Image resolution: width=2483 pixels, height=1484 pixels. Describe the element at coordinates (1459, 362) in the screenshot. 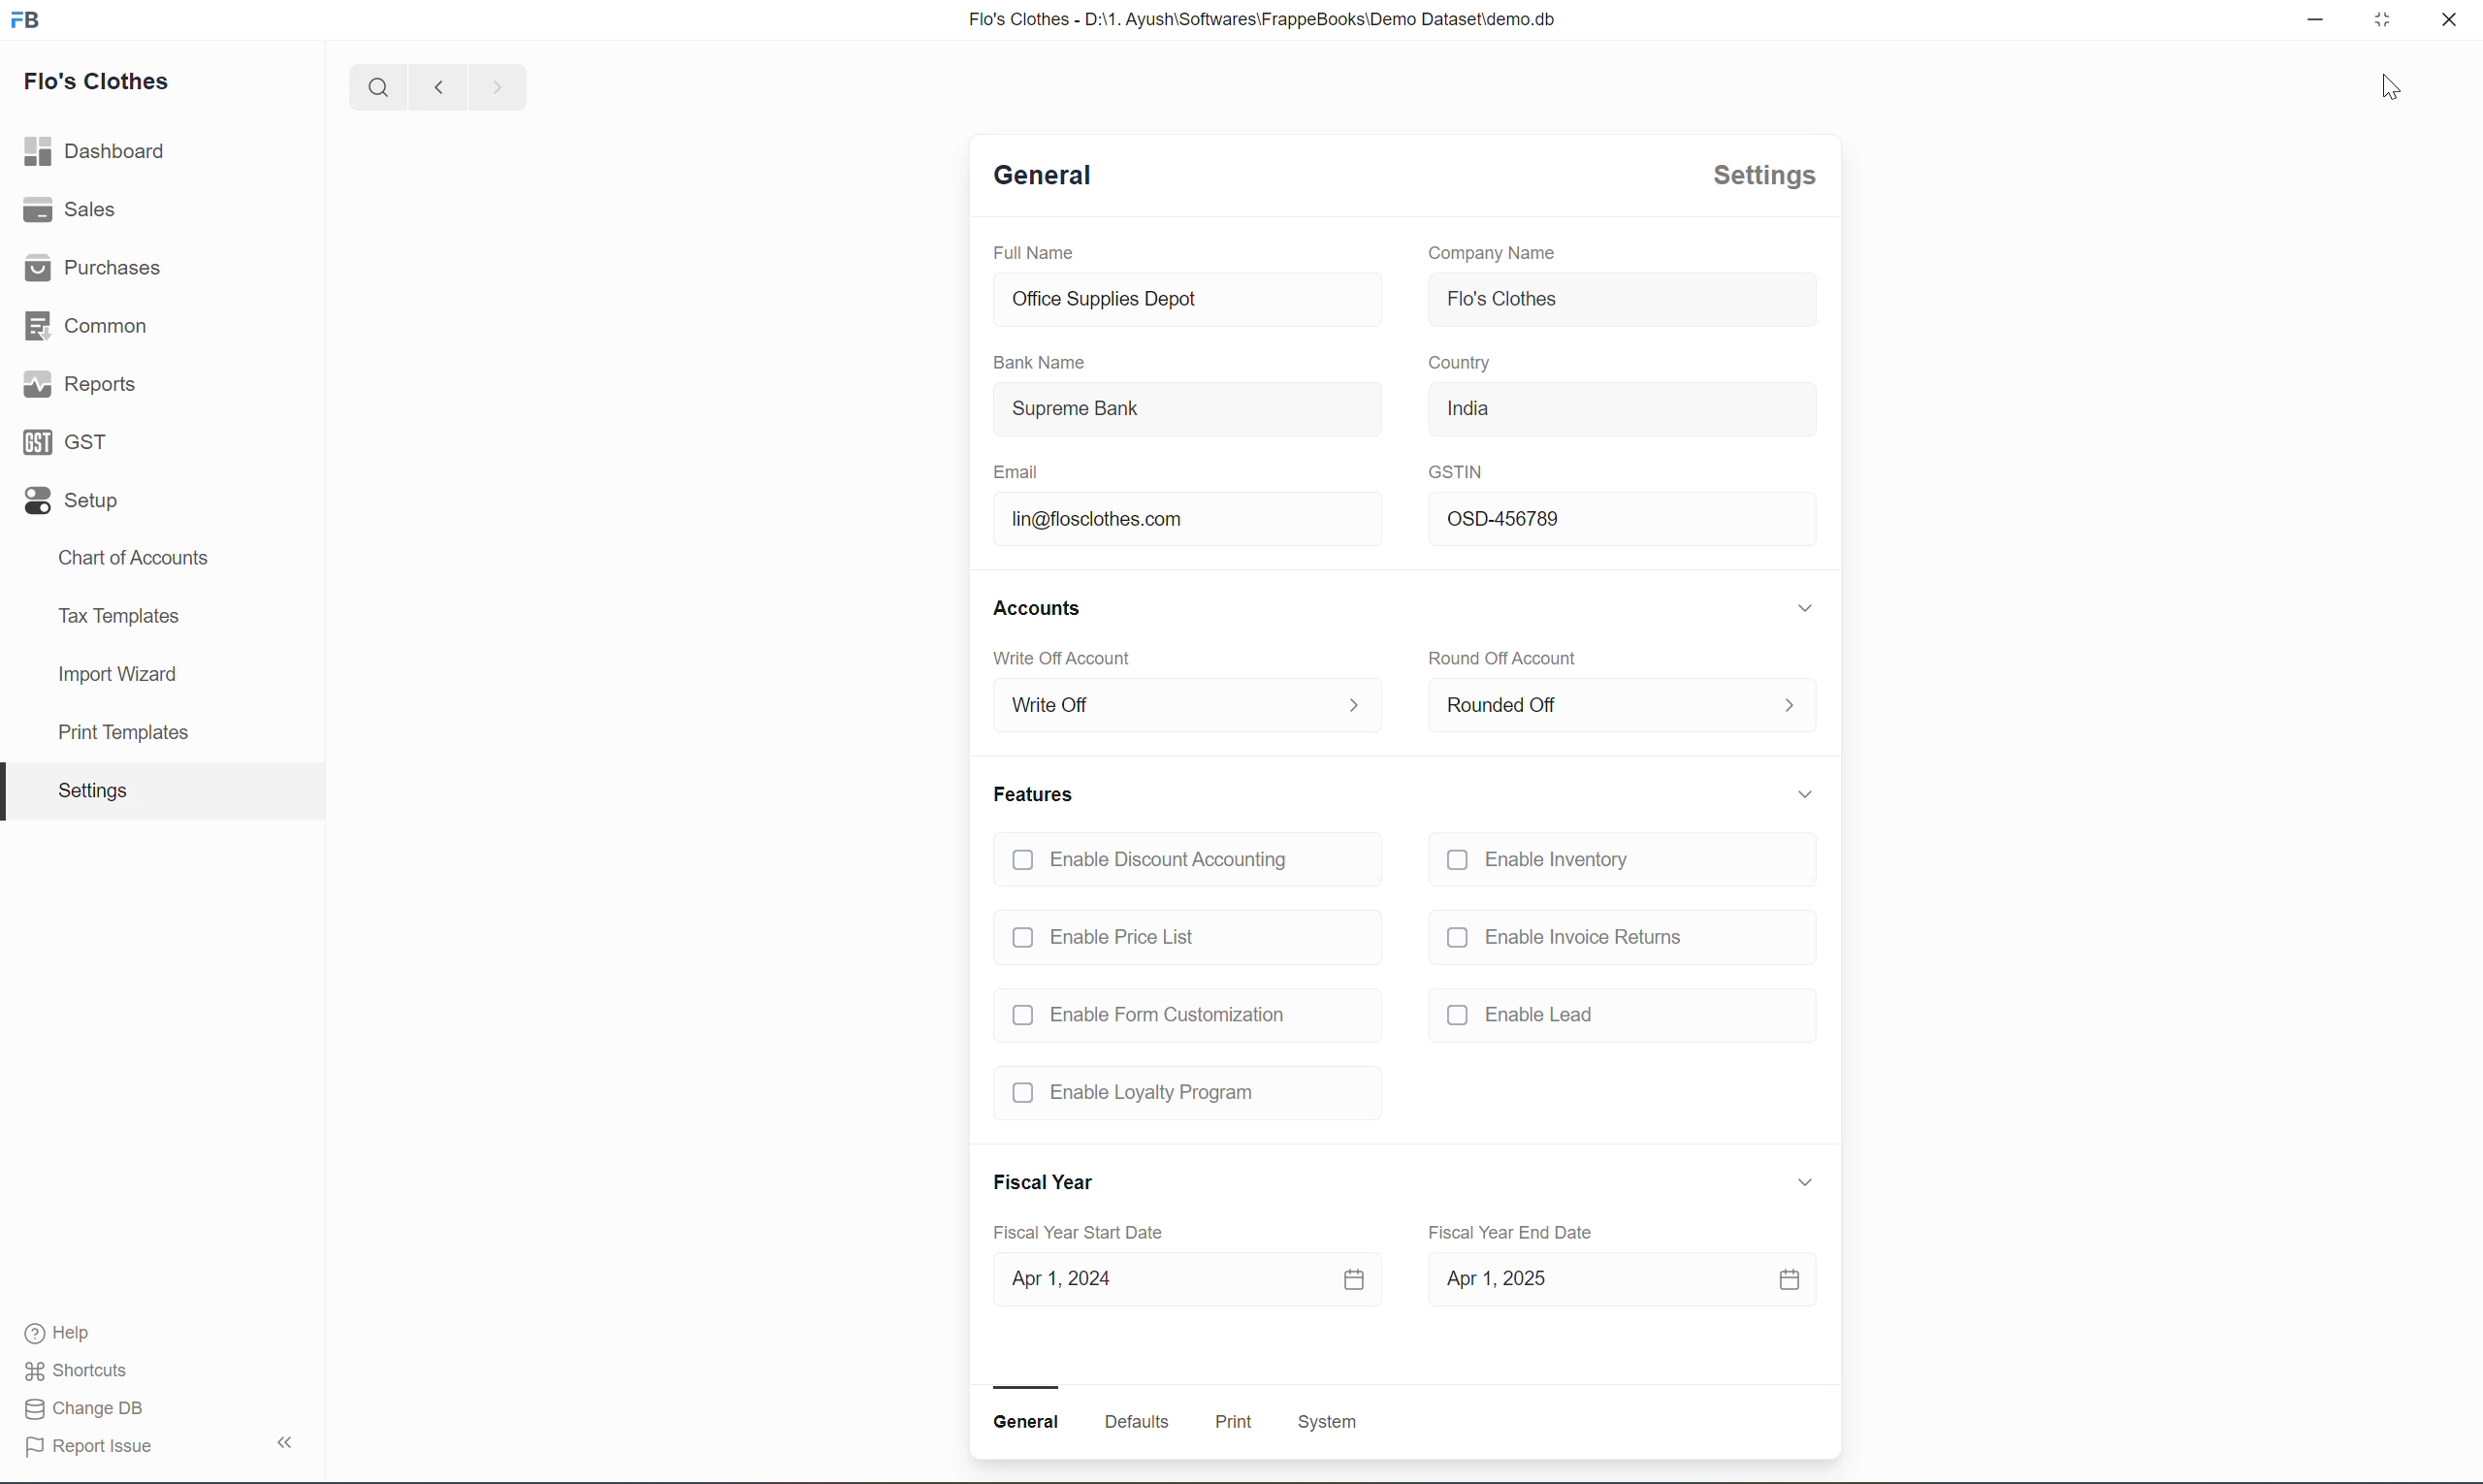

I see `Country` at that location.